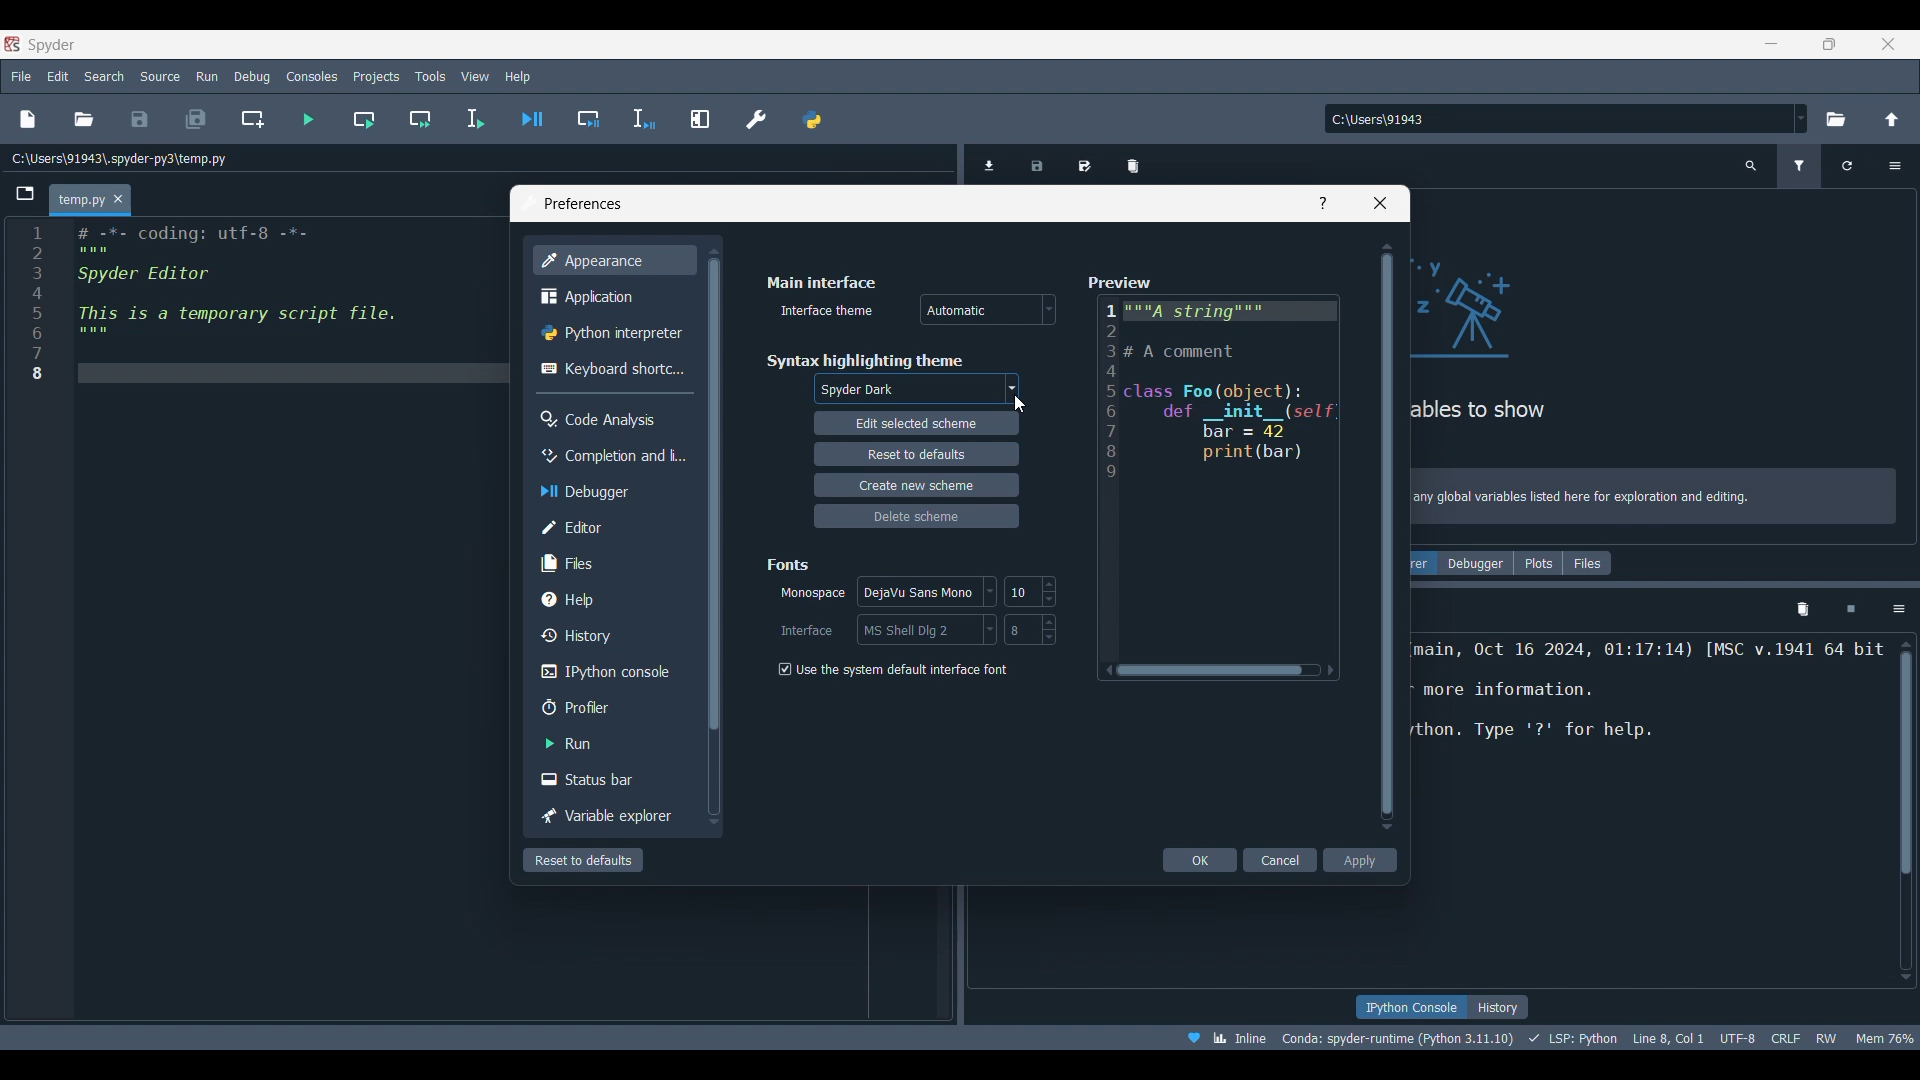 This screenshot has height=1080, width=1920. Describe the element at coordinates (1888, 1037) in the screenshot. I see `memory usage` at that location.